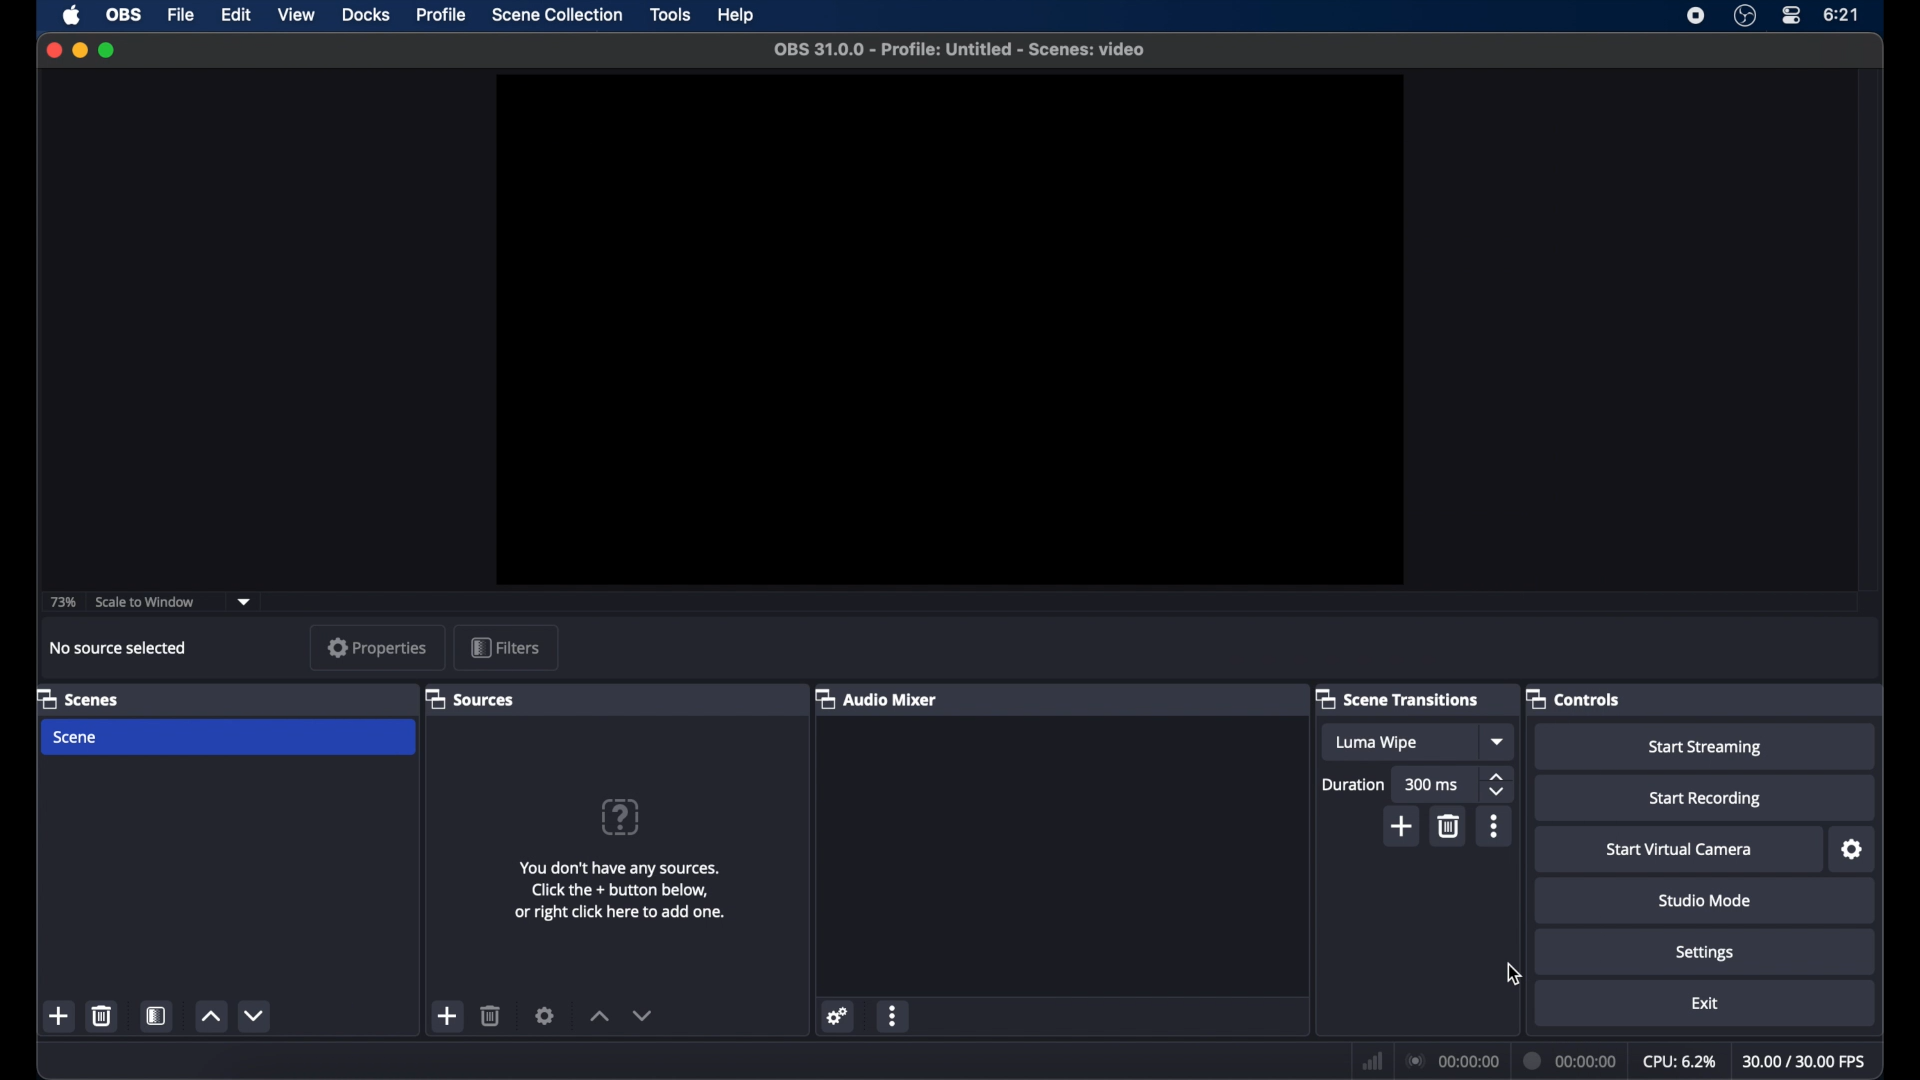 This screenshot has height=1080, width=1920. Describe the element at coordinates (672, 14) in the screenshot. I see `tools` at that location.